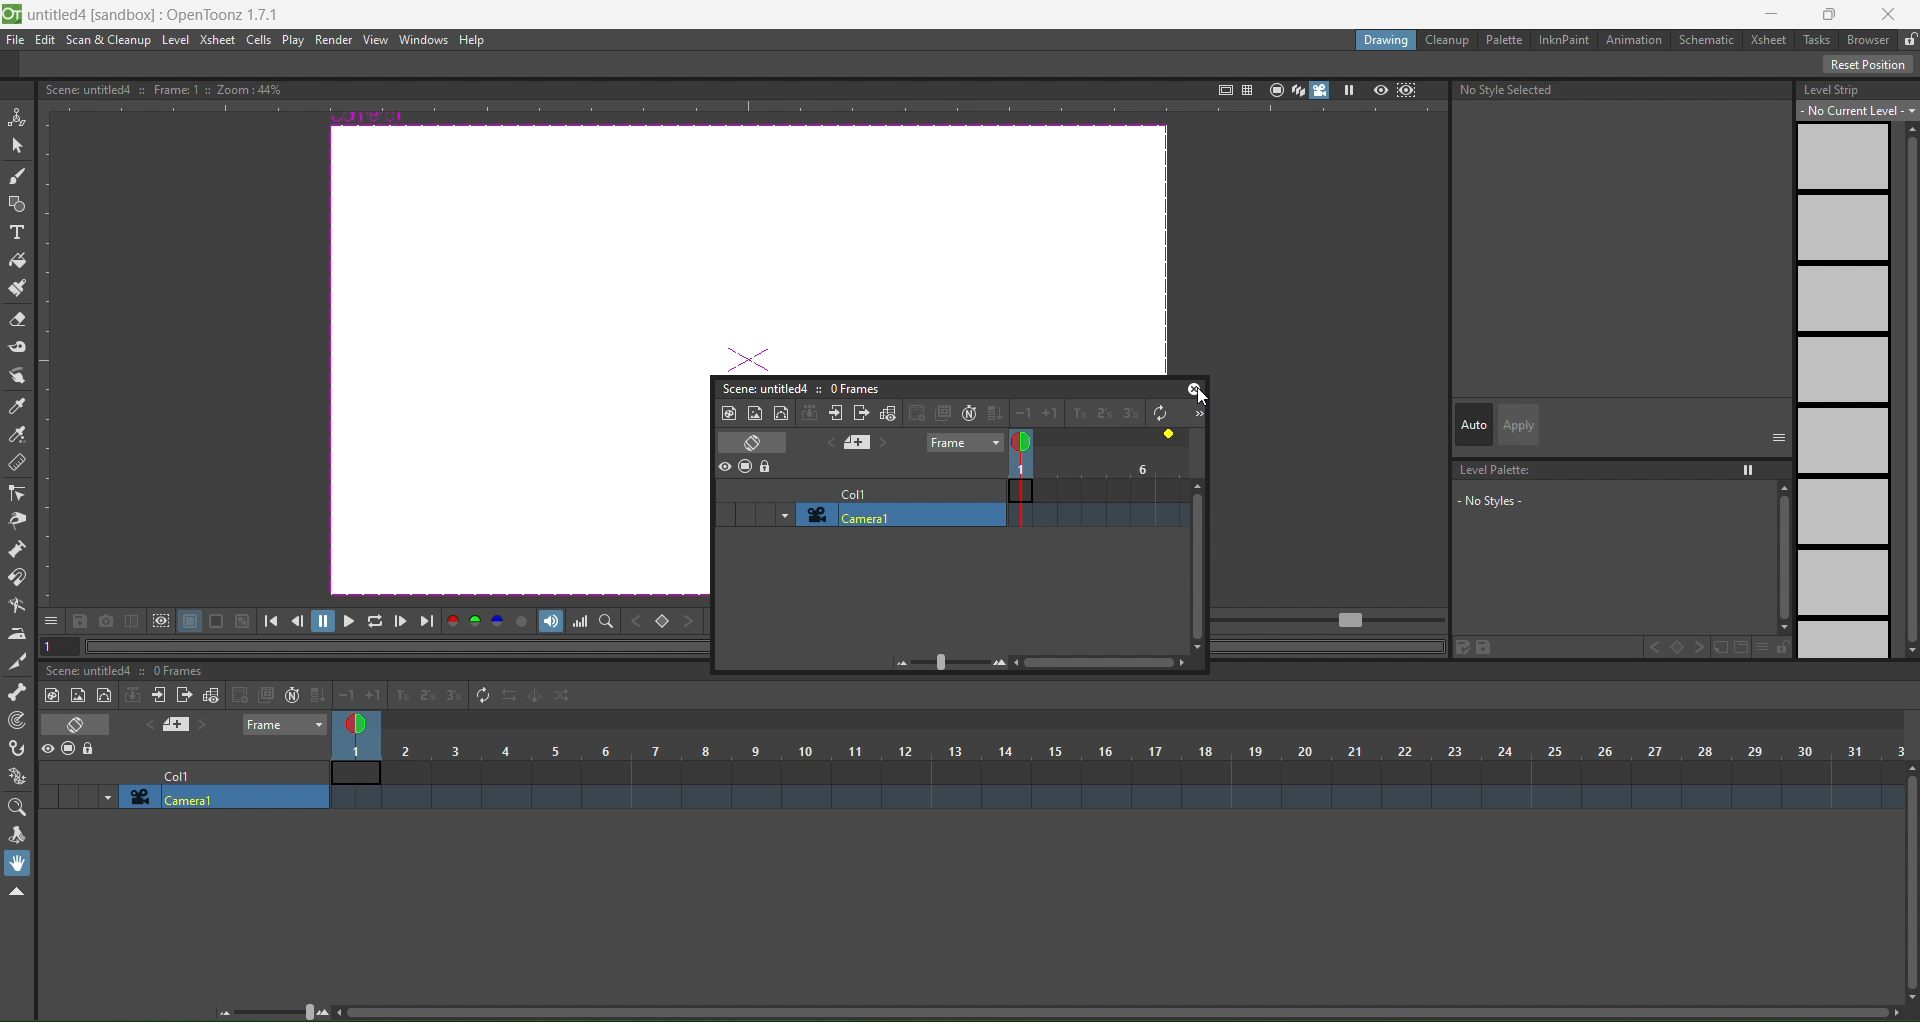  Describe the element at coordinates (1868, 40) in the screenshot. I see `browser` at that location.